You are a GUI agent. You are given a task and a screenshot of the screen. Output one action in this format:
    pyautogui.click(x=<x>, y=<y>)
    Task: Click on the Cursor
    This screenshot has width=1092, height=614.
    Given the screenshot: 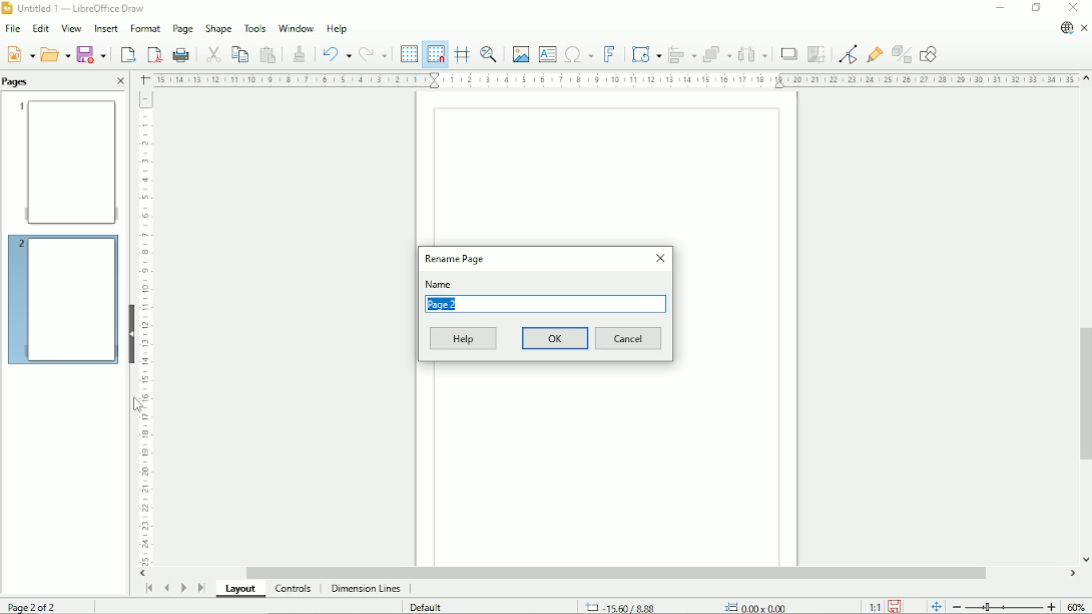 What is the action you would take?
    pyautogui.click(x=139, y=406)
    